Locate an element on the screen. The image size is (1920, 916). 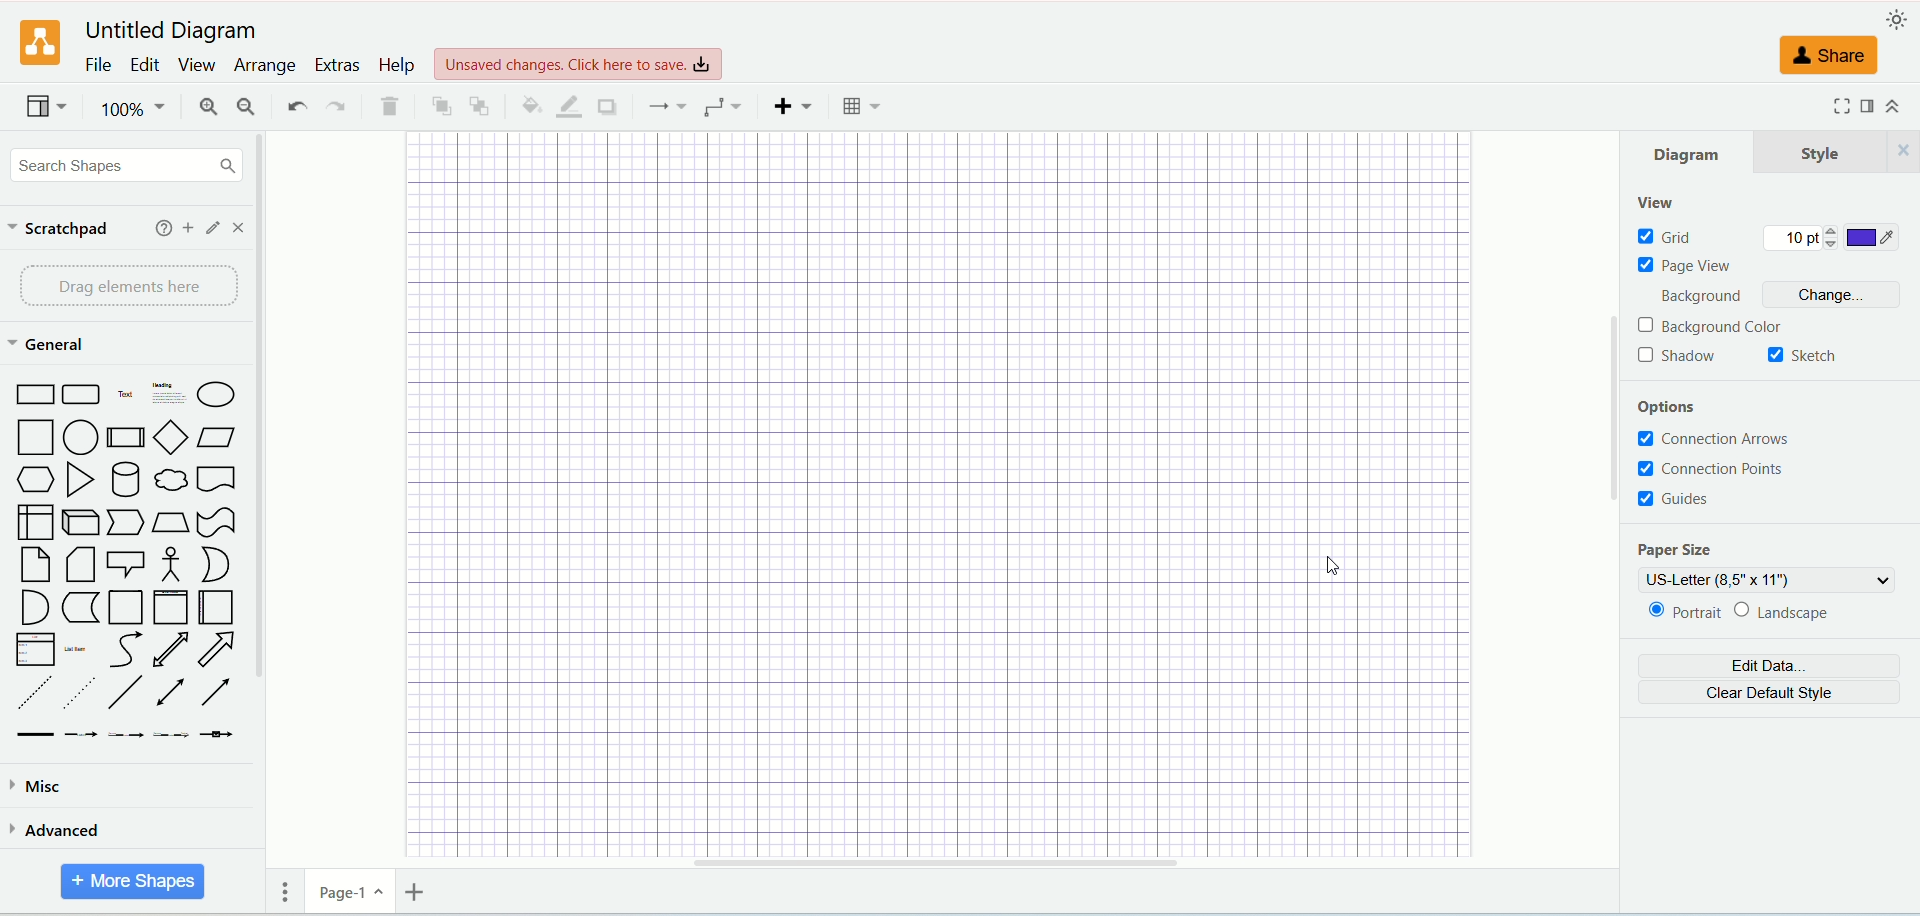
Container is located at coordinates (127, 608).